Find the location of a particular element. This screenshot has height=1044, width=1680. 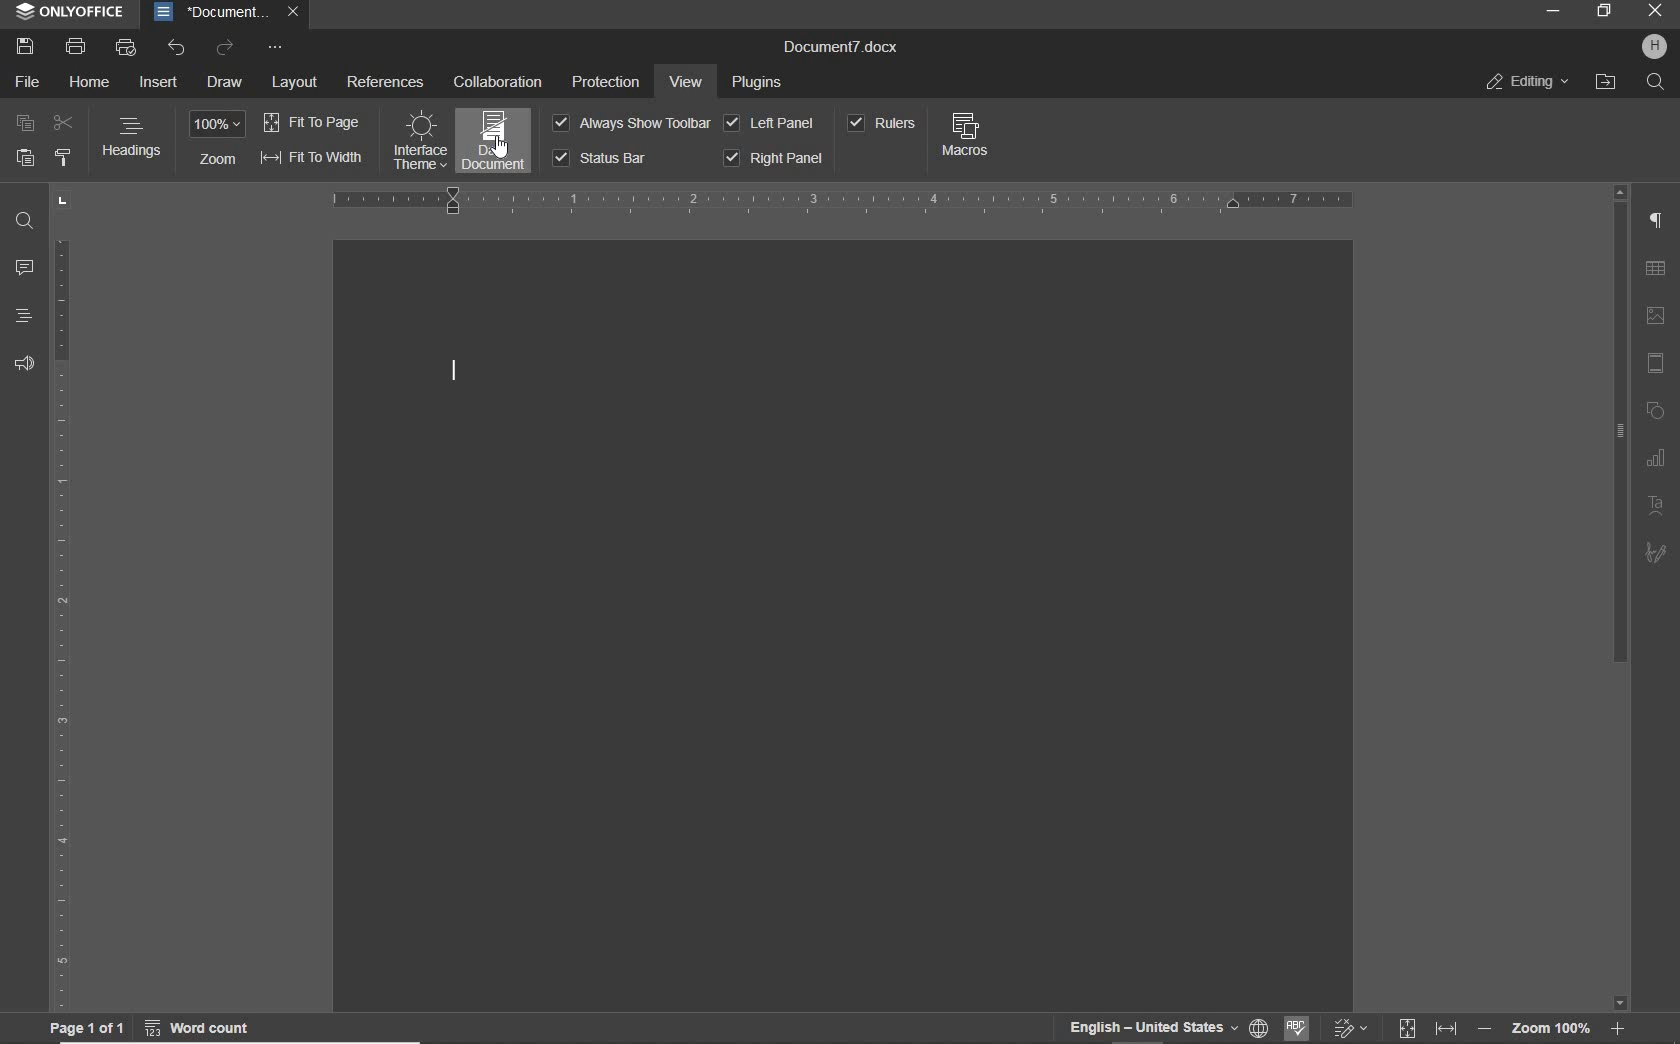

SYSTEM NAME is located at coordinates (66, 14).